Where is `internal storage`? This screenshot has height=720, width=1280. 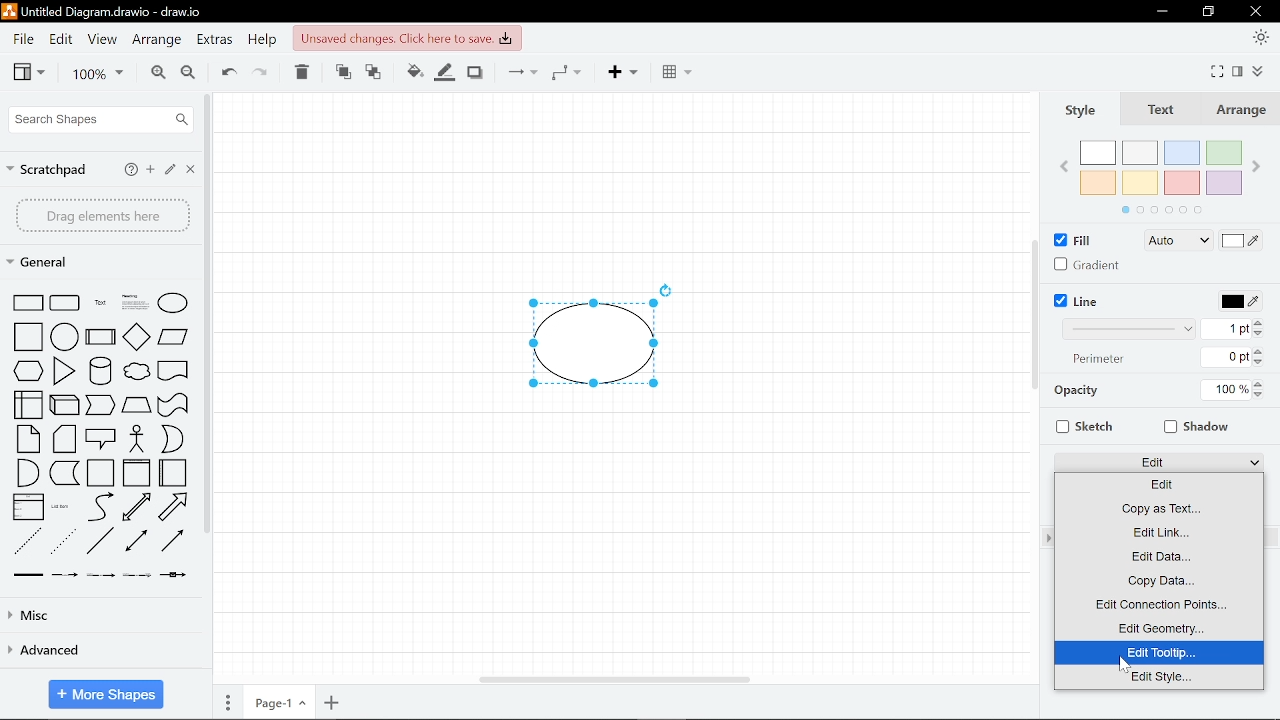
internal storage is located at coordinates (29, 406).